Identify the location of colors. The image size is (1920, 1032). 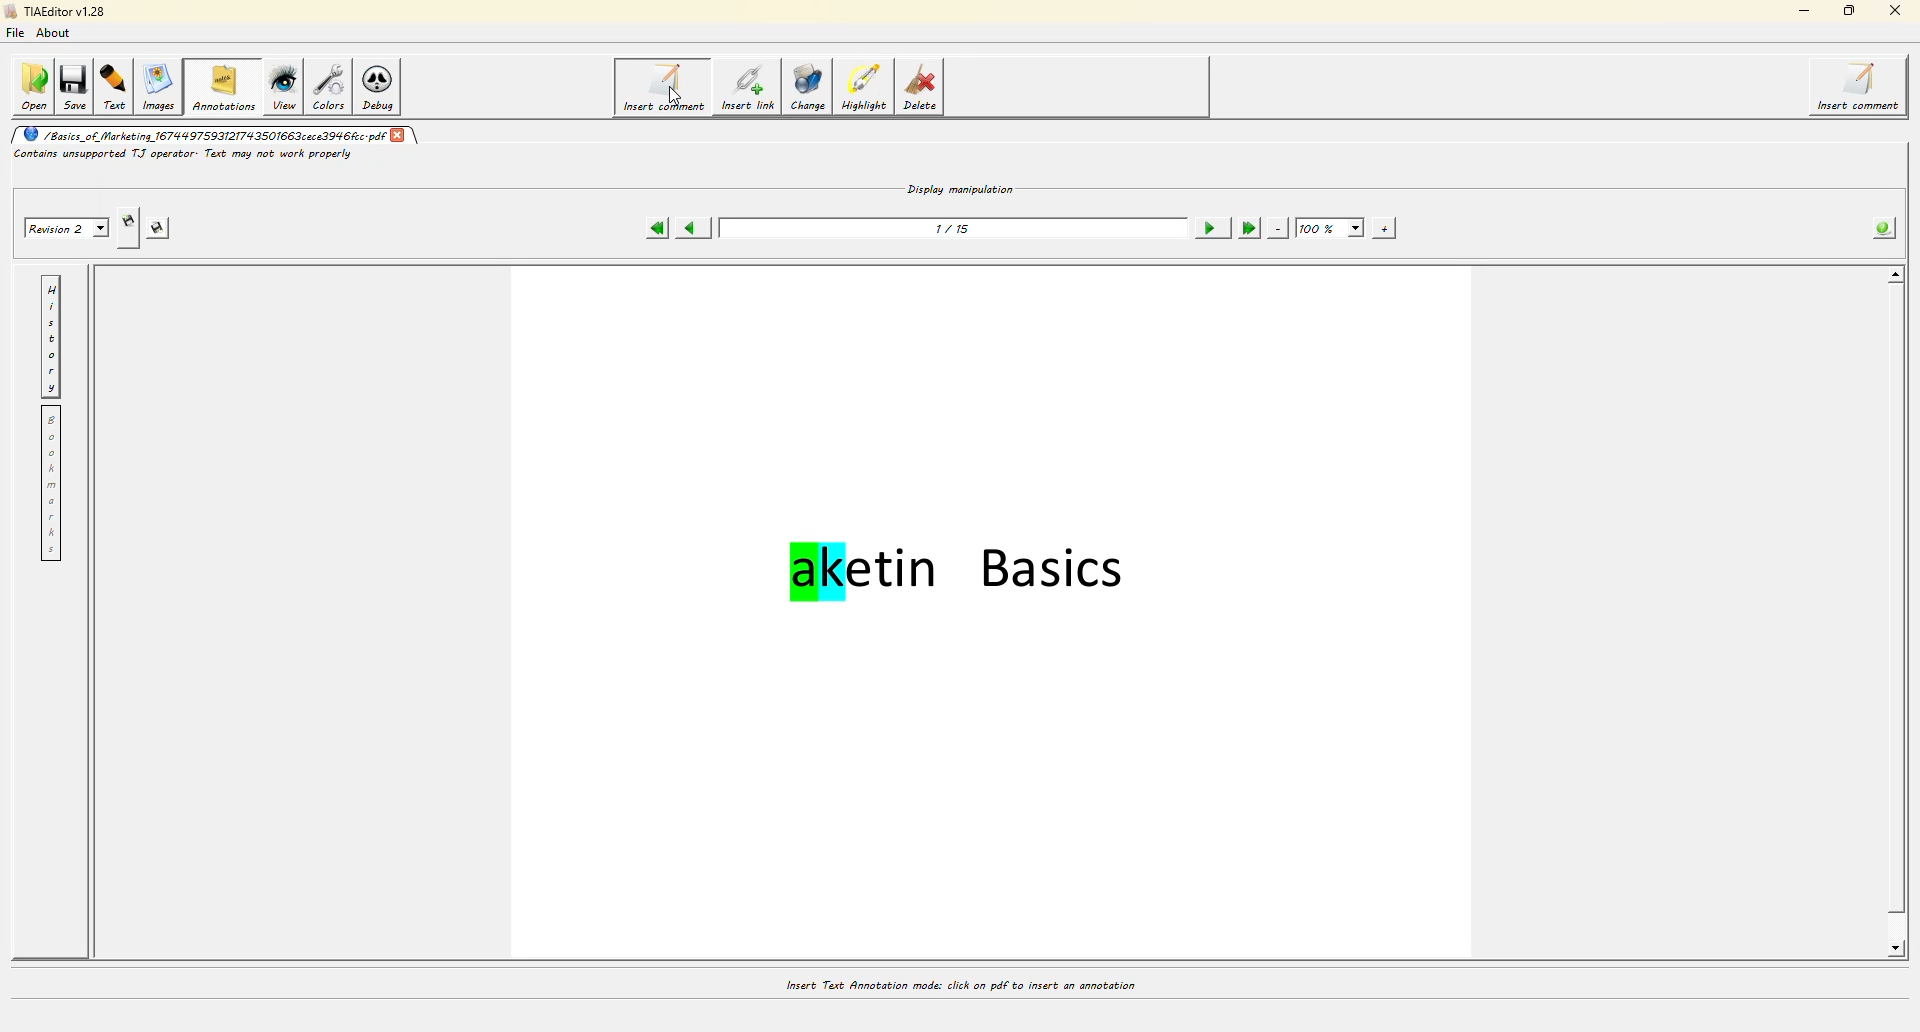
(333, 86).